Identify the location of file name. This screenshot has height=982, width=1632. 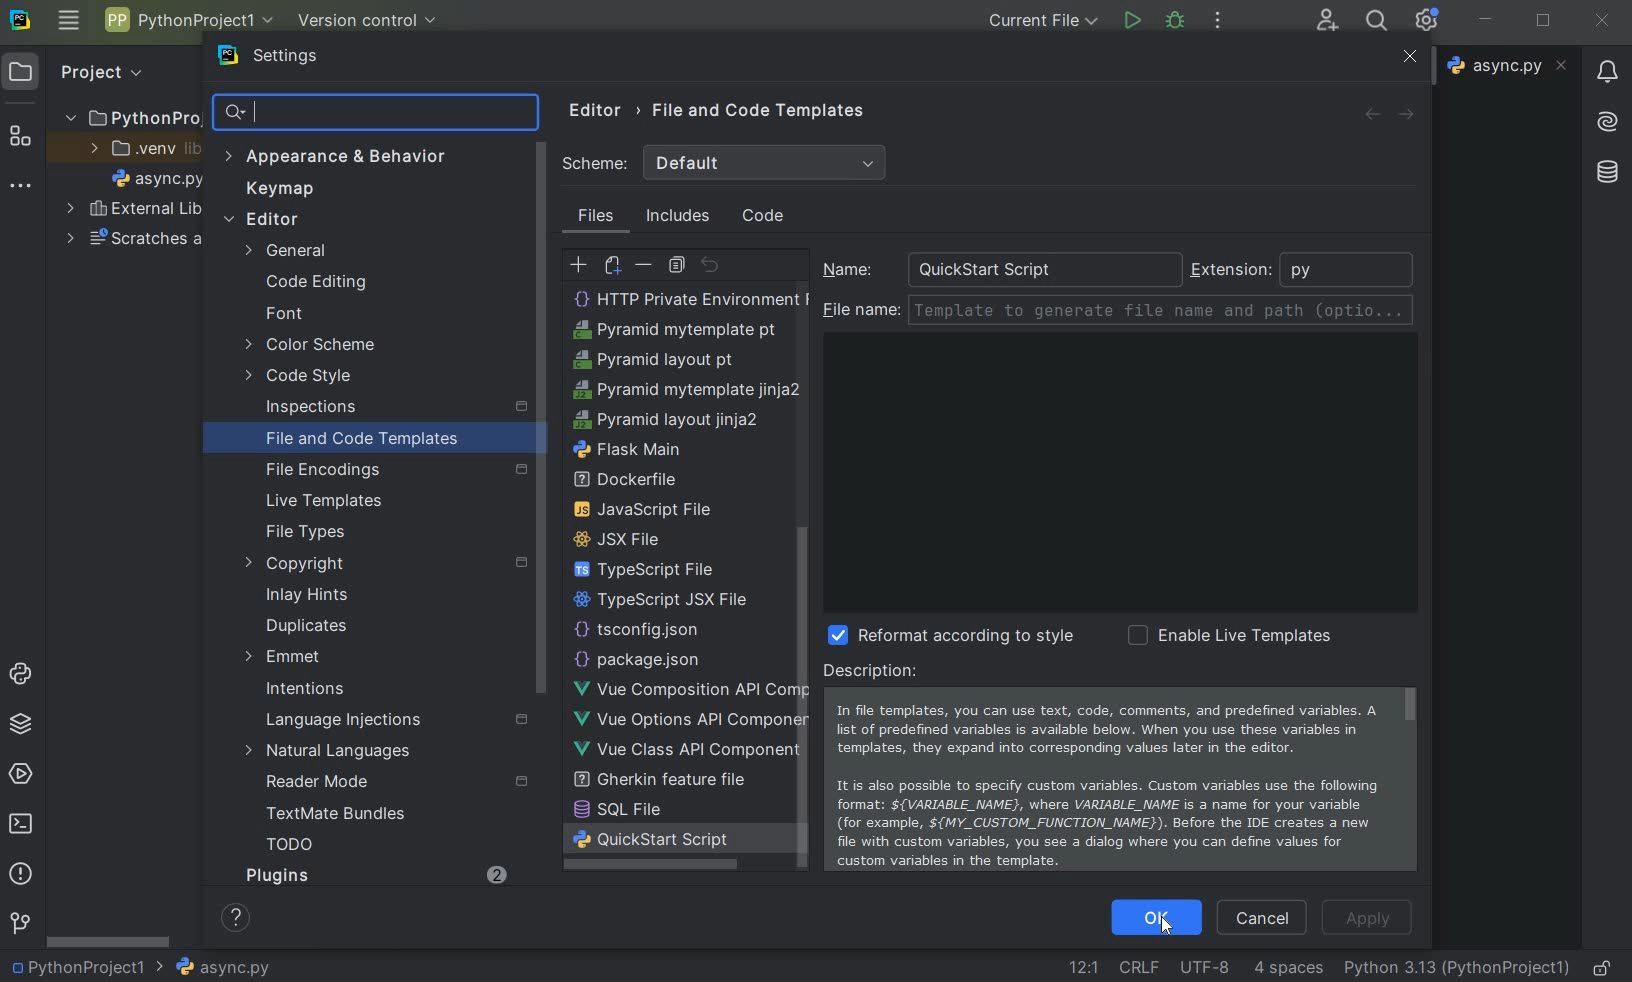
(1122, 314).